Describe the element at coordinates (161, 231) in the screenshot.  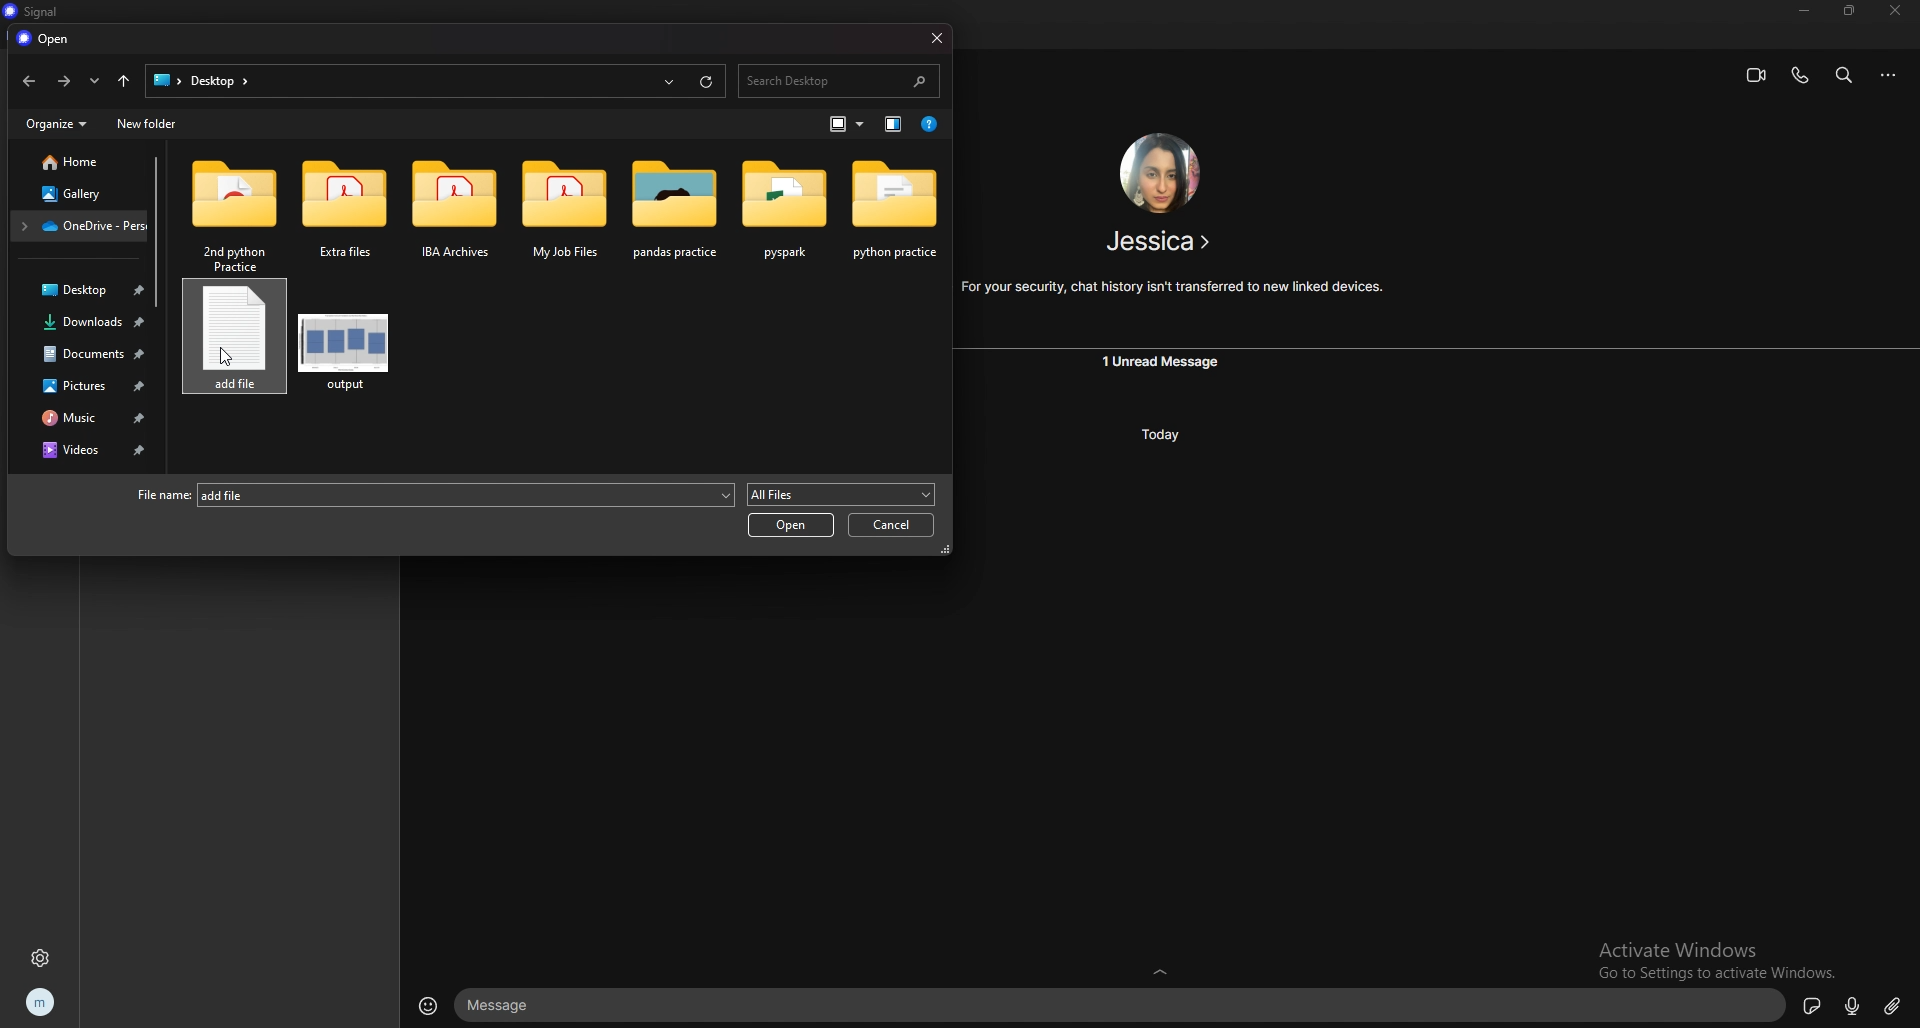
I see `scroll bar` at that location.